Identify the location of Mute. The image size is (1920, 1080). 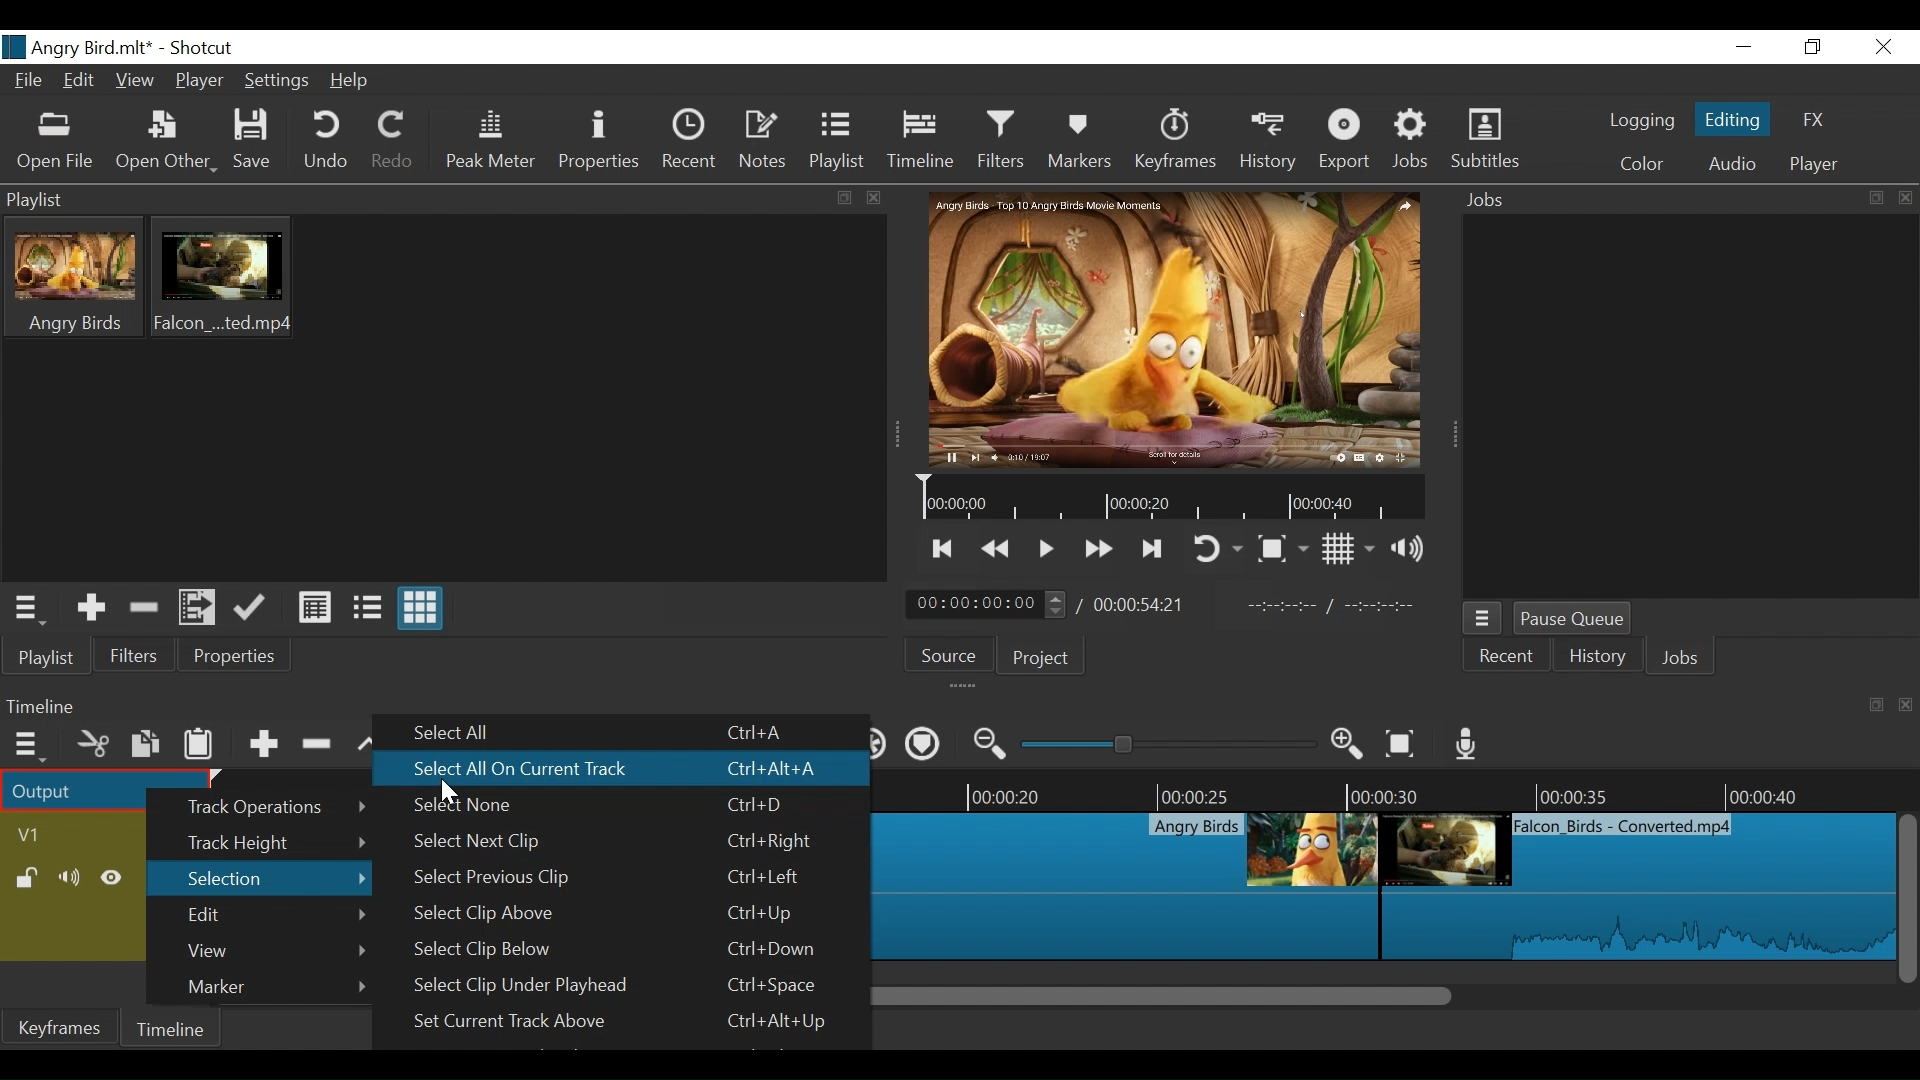
(68, 877).